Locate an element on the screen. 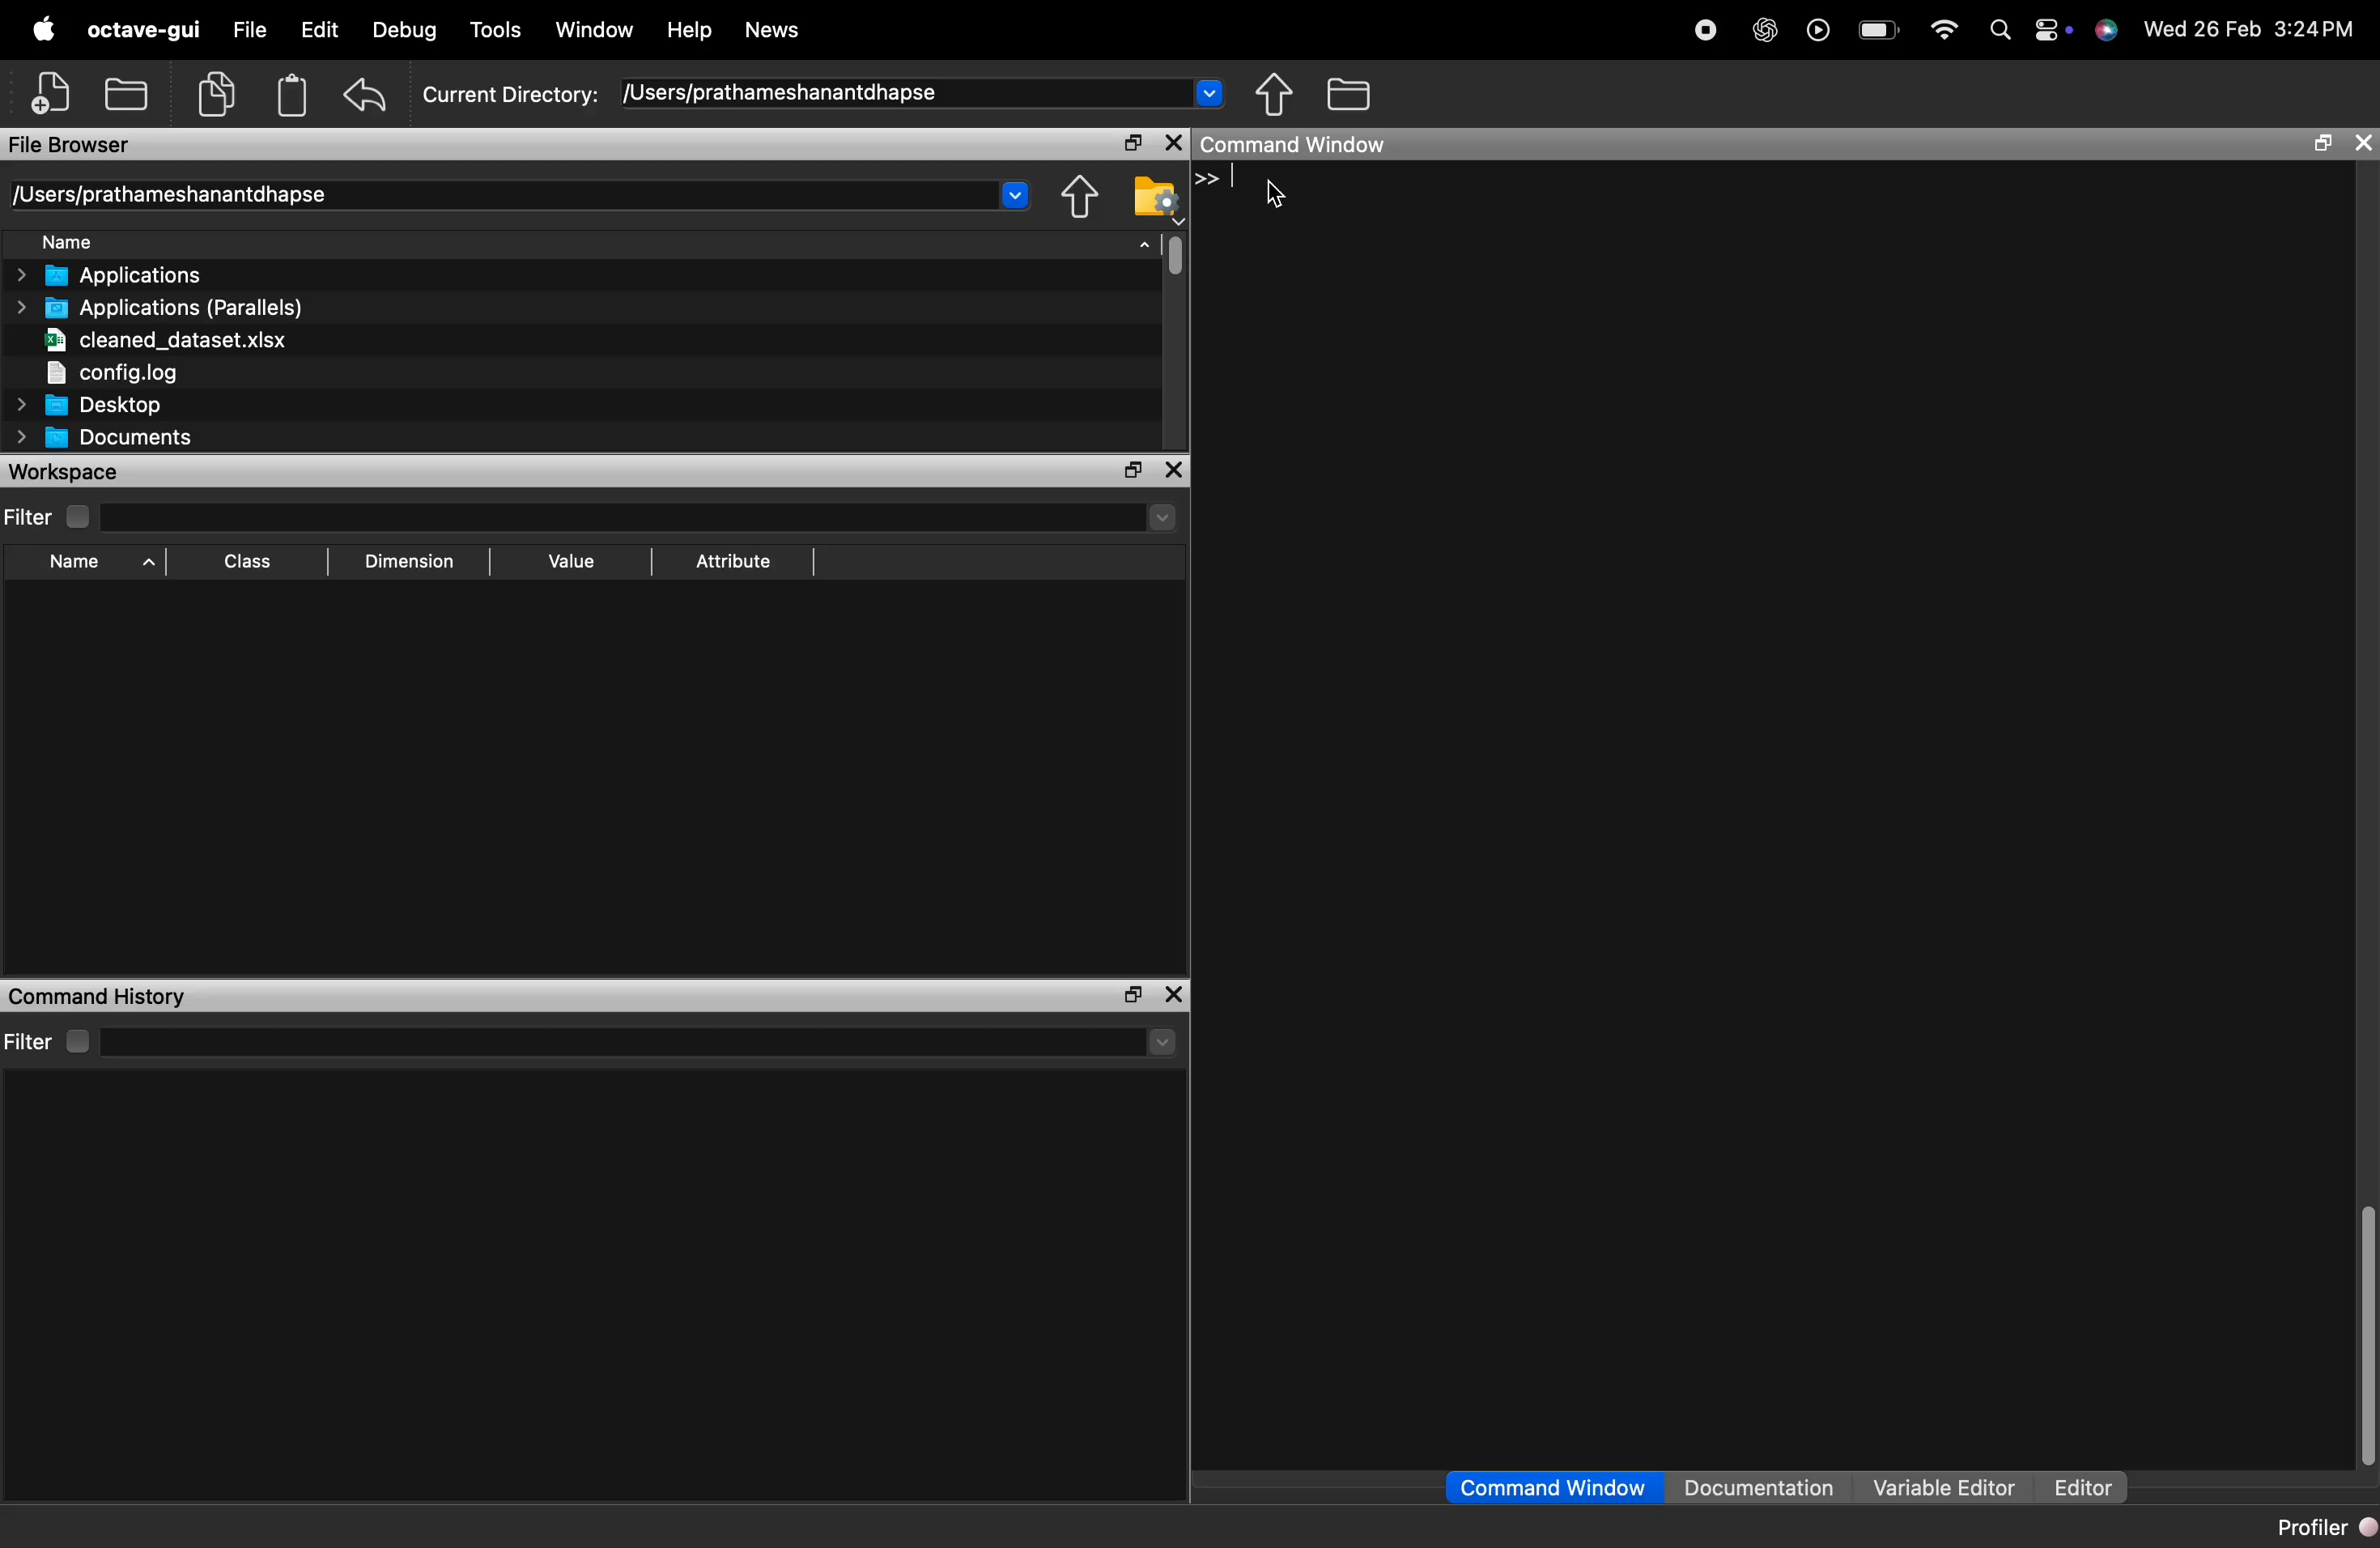 The width and height of the screenshot is (2380, 1548). Class is located at coordinates (243, 564).